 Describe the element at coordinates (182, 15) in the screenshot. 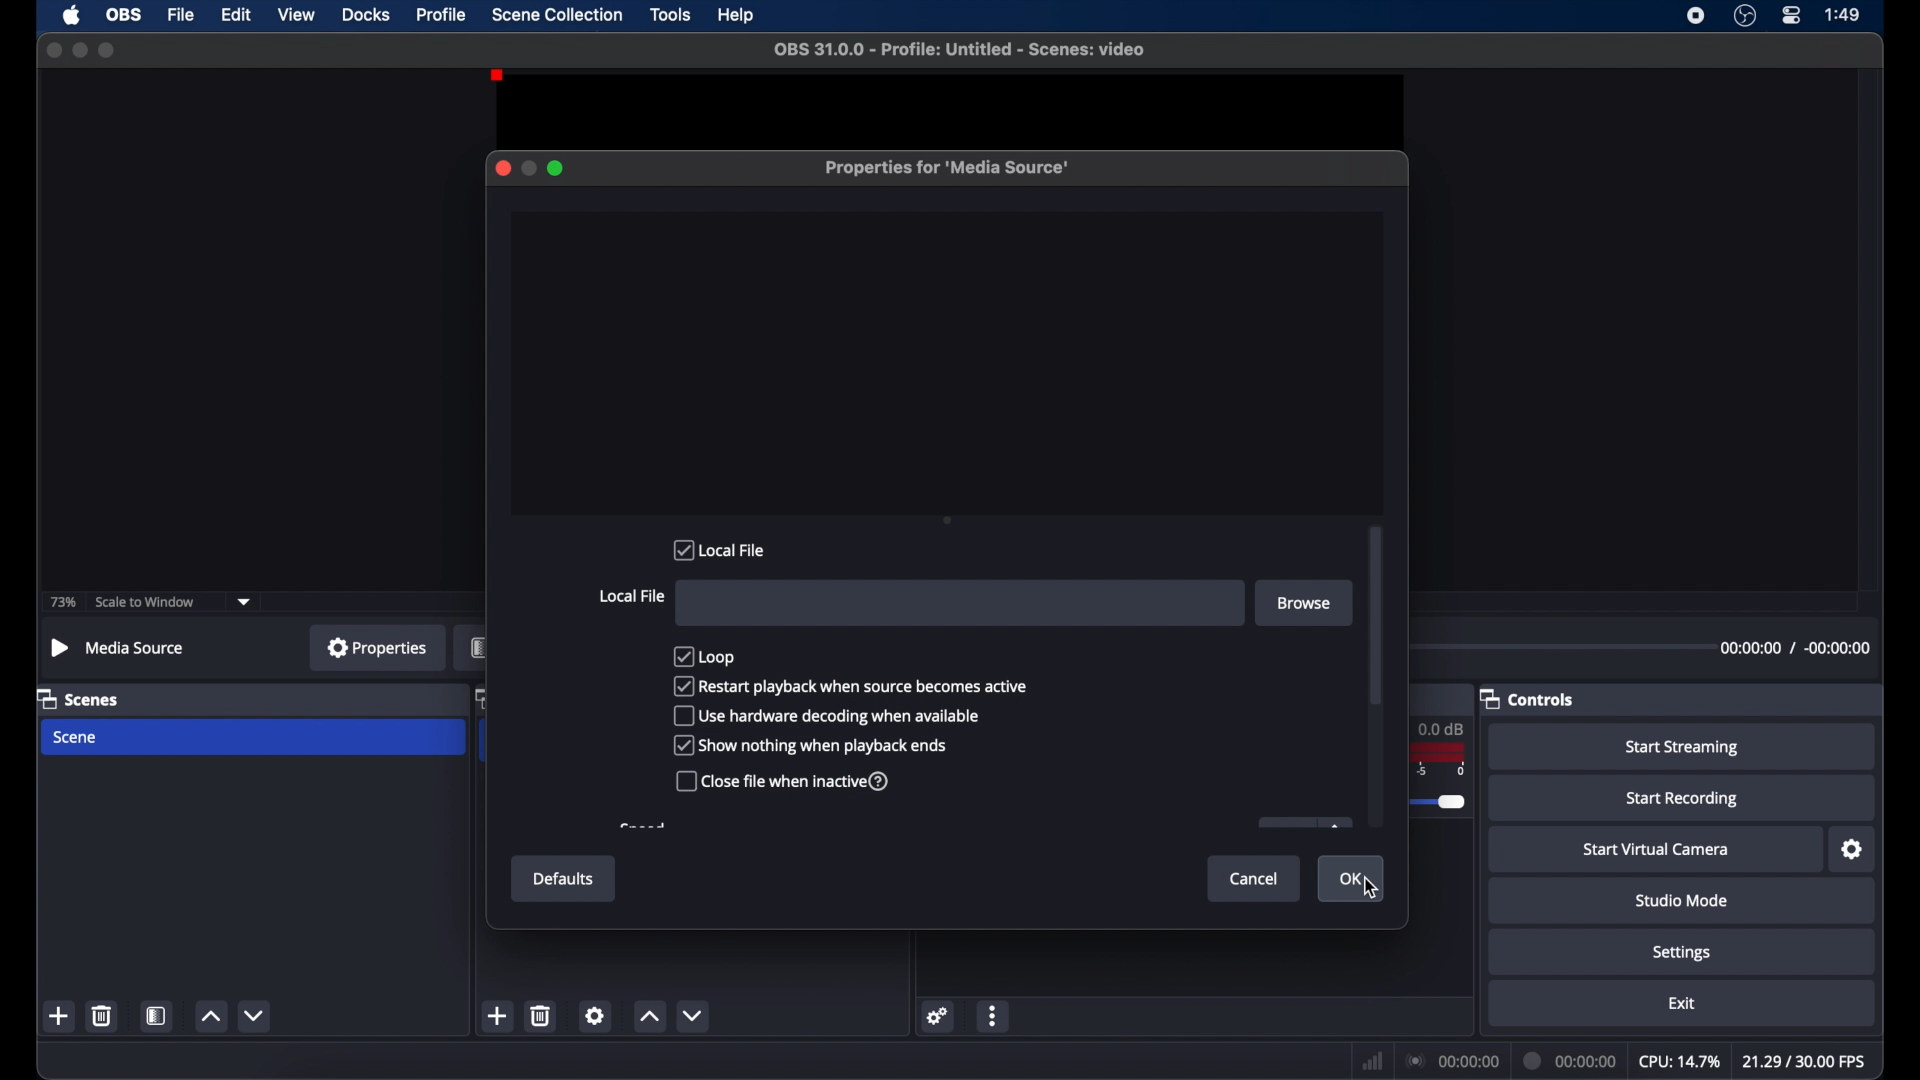

I see `file` at that location.